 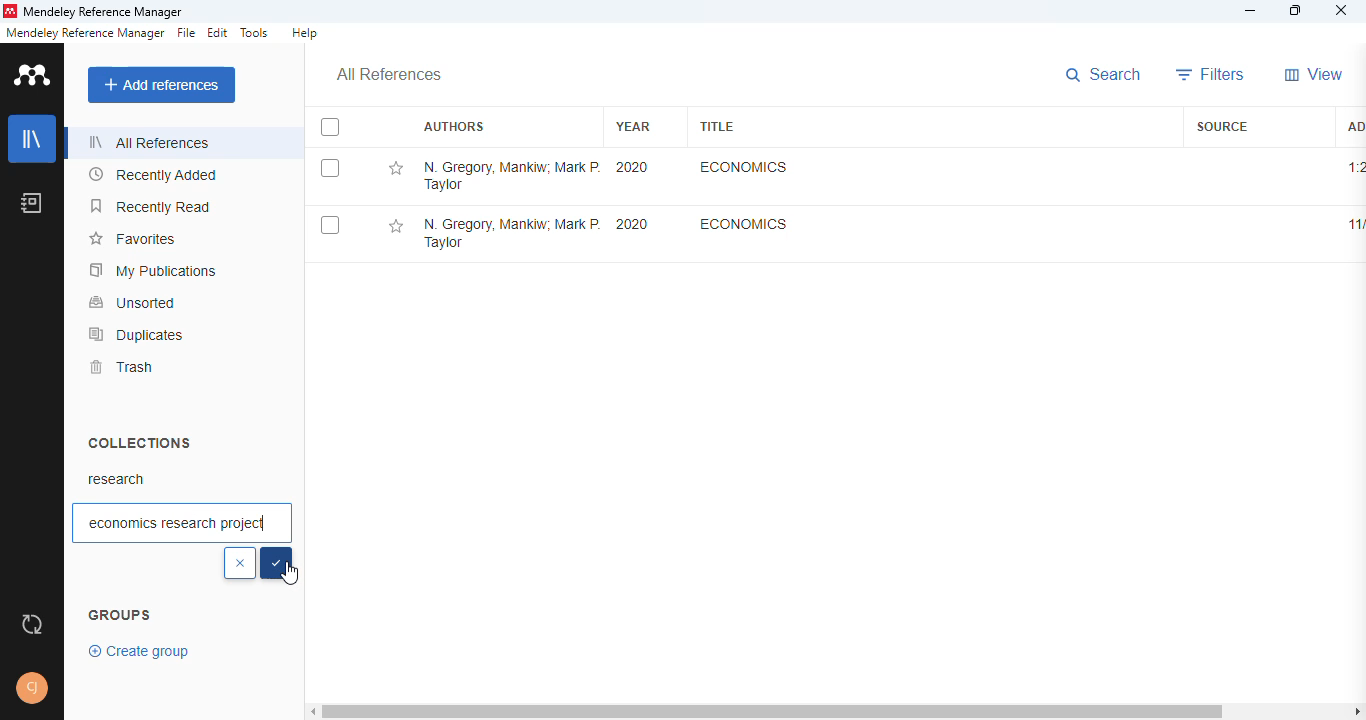 I want to click on source, so click(x=1222, y=126).